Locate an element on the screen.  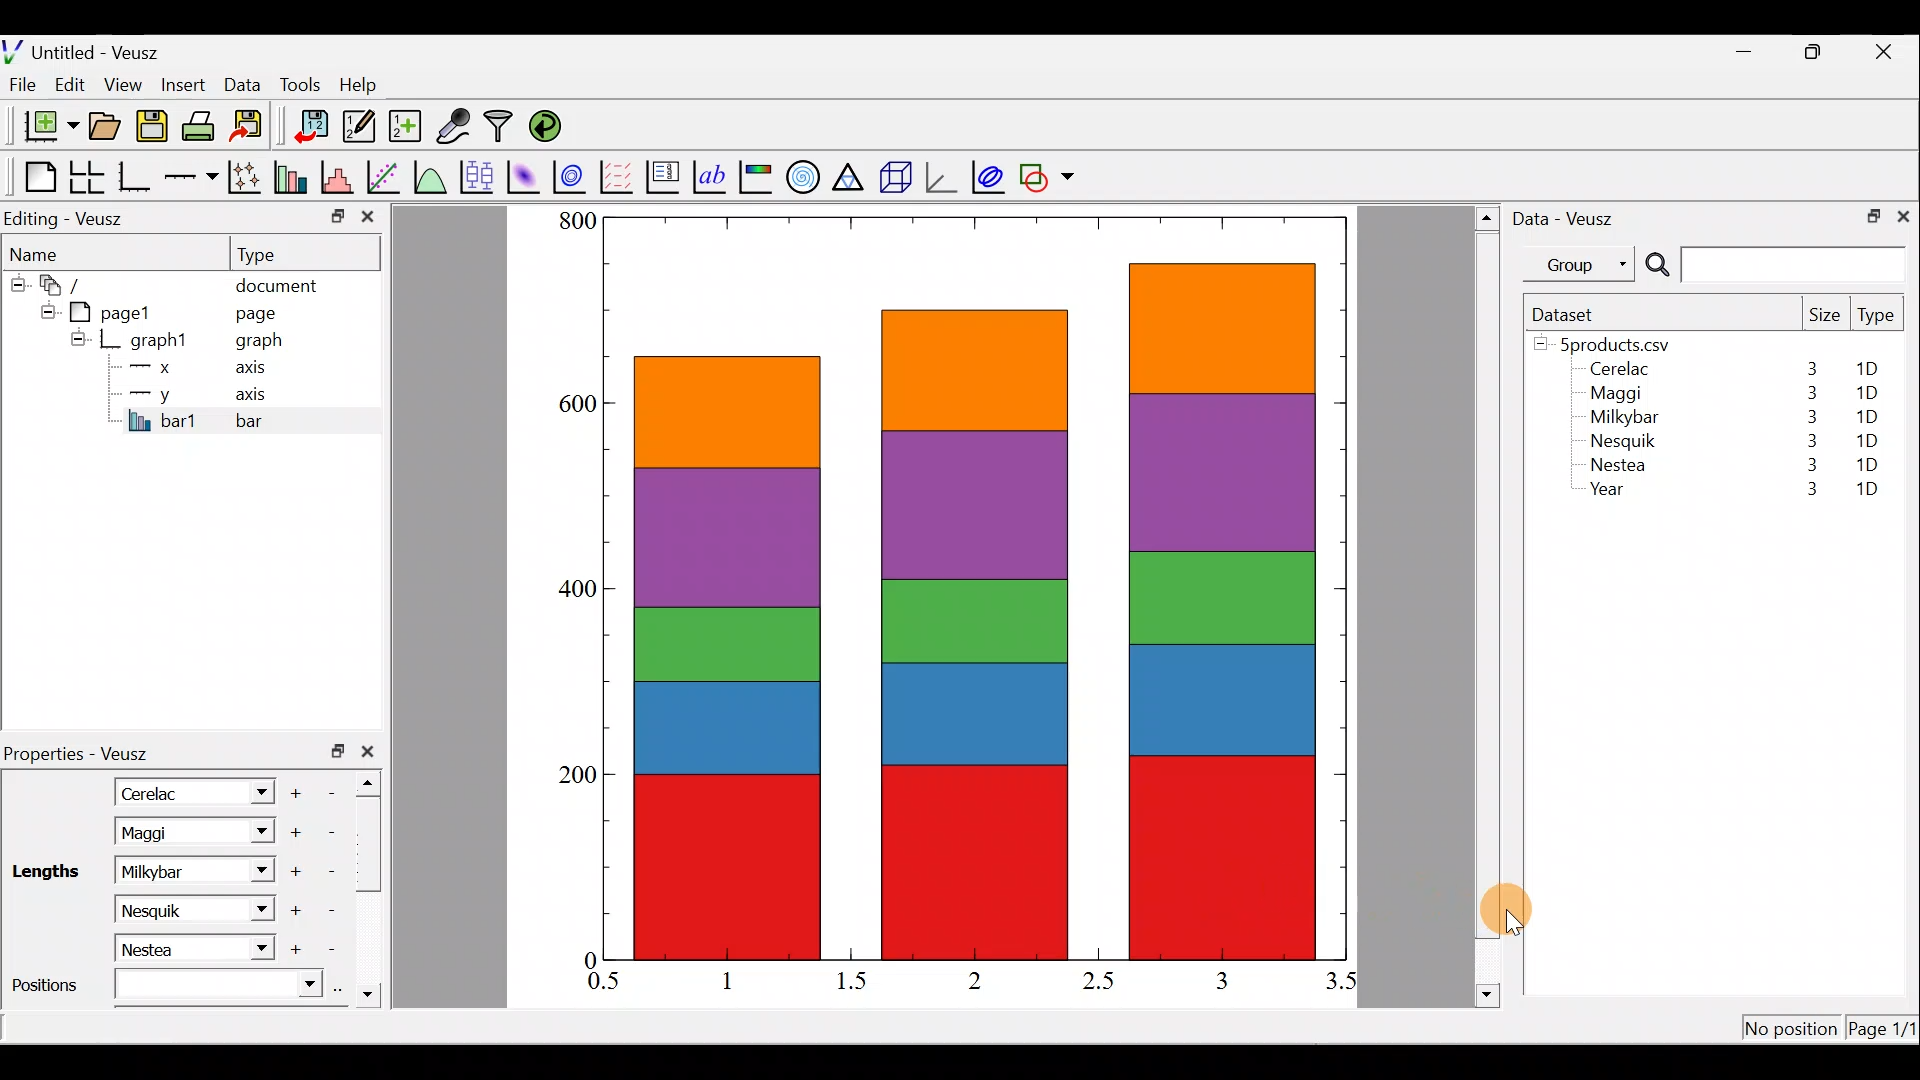
axis is located at coordinates (260, 396).